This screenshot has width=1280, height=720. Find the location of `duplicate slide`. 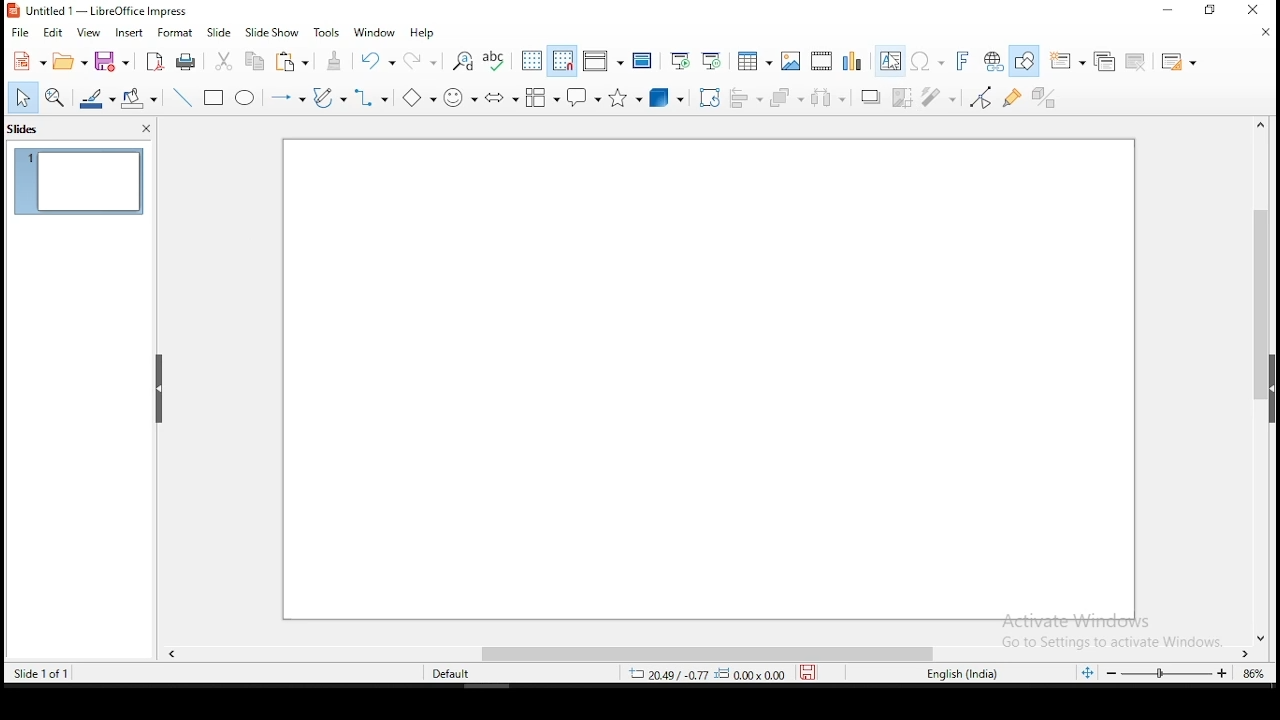

duplicate slide is located at coordinates (1102, 59).